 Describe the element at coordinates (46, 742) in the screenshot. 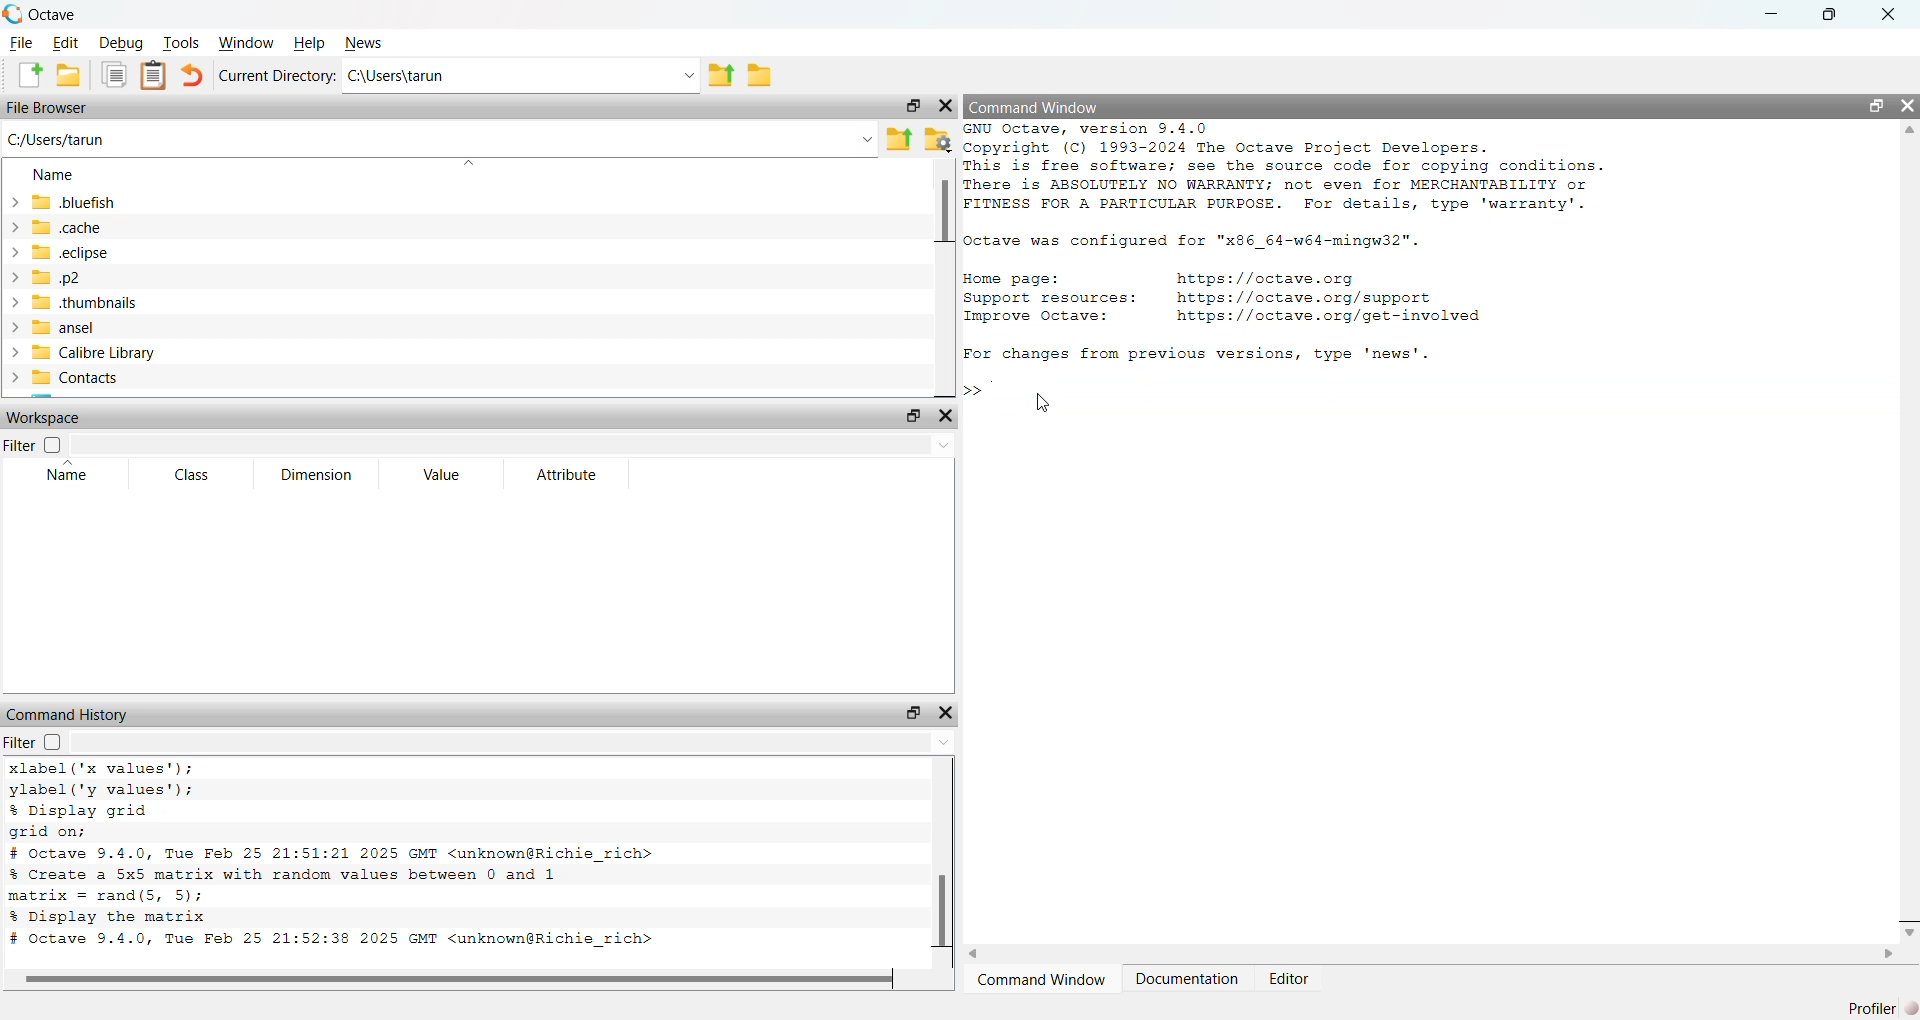

I see `fiIter` at that location.